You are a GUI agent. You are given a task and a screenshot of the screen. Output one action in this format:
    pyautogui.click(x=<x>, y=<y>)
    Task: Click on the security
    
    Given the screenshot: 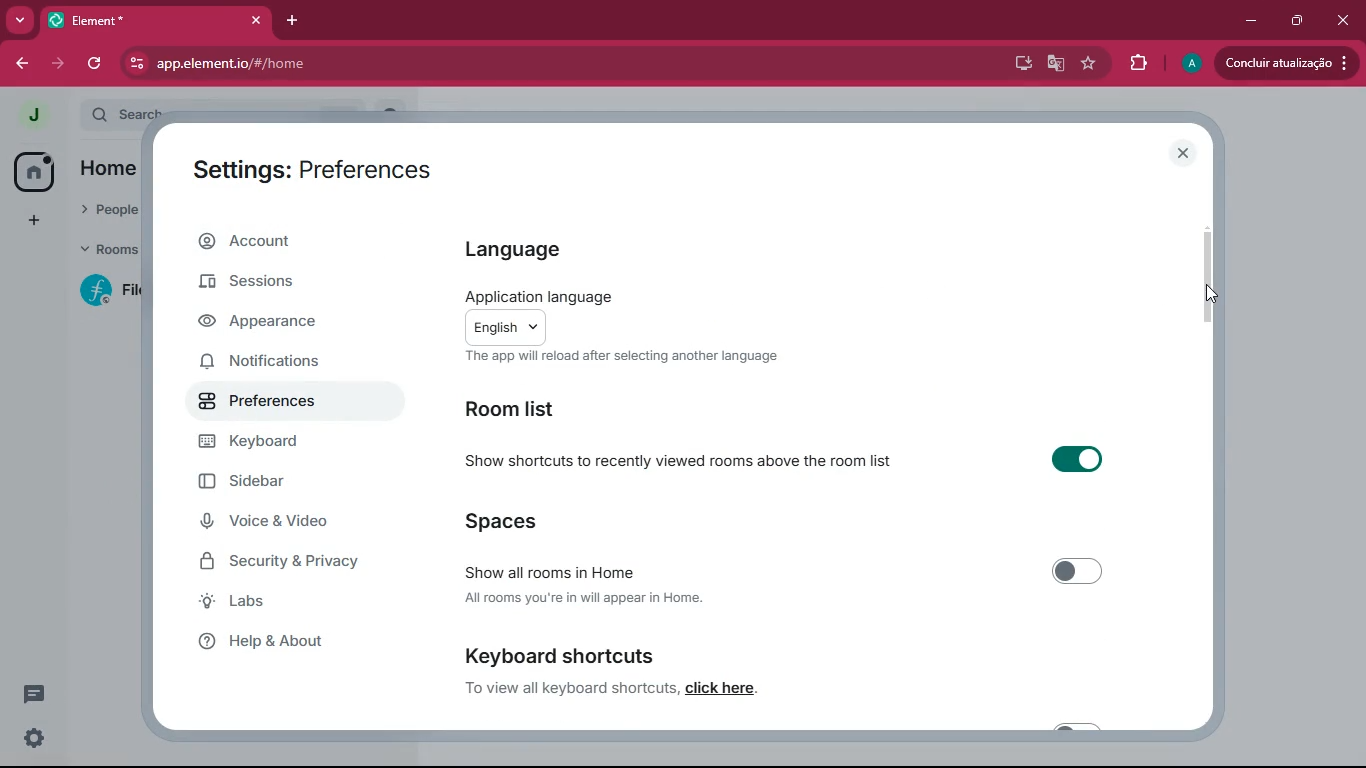 What is the action you would take?
    pyautogui.click(x=296, y=566)
    